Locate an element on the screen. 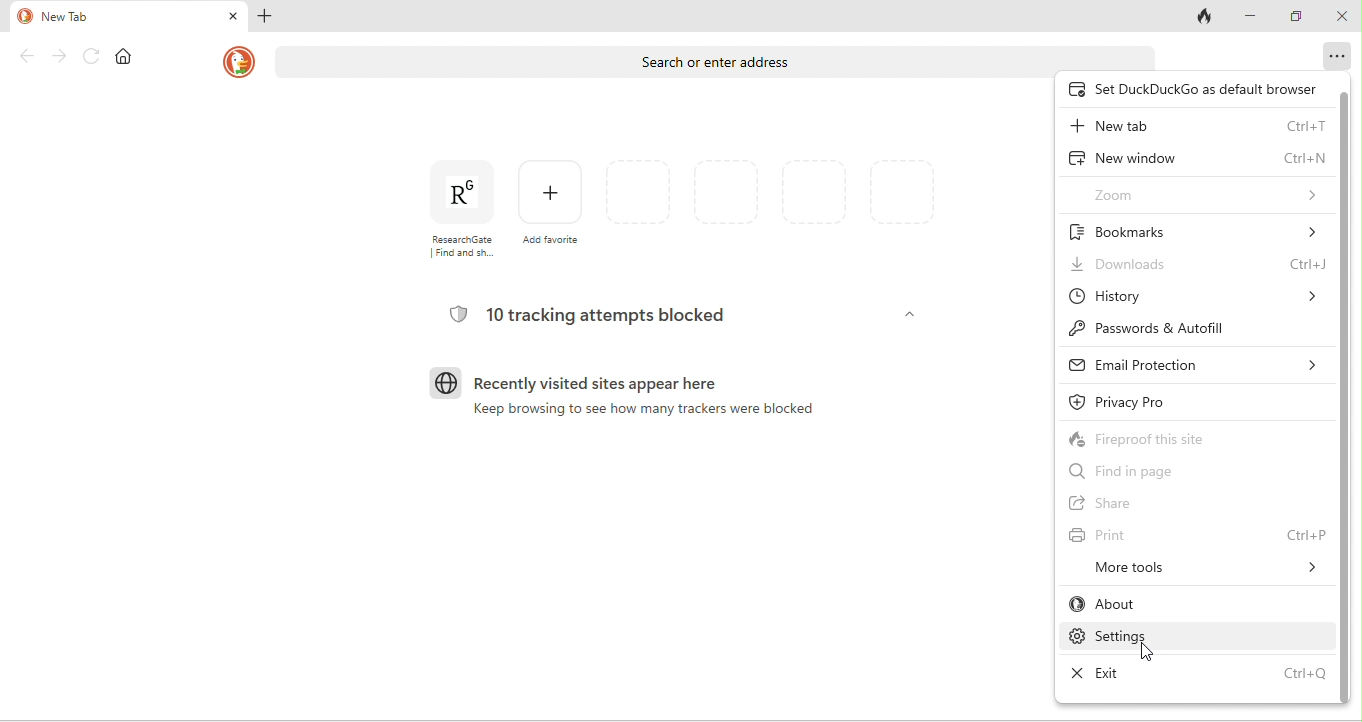 This screenshot has width=1362, height=722. close tabs and clear data is located at coordinates (1206, 17).